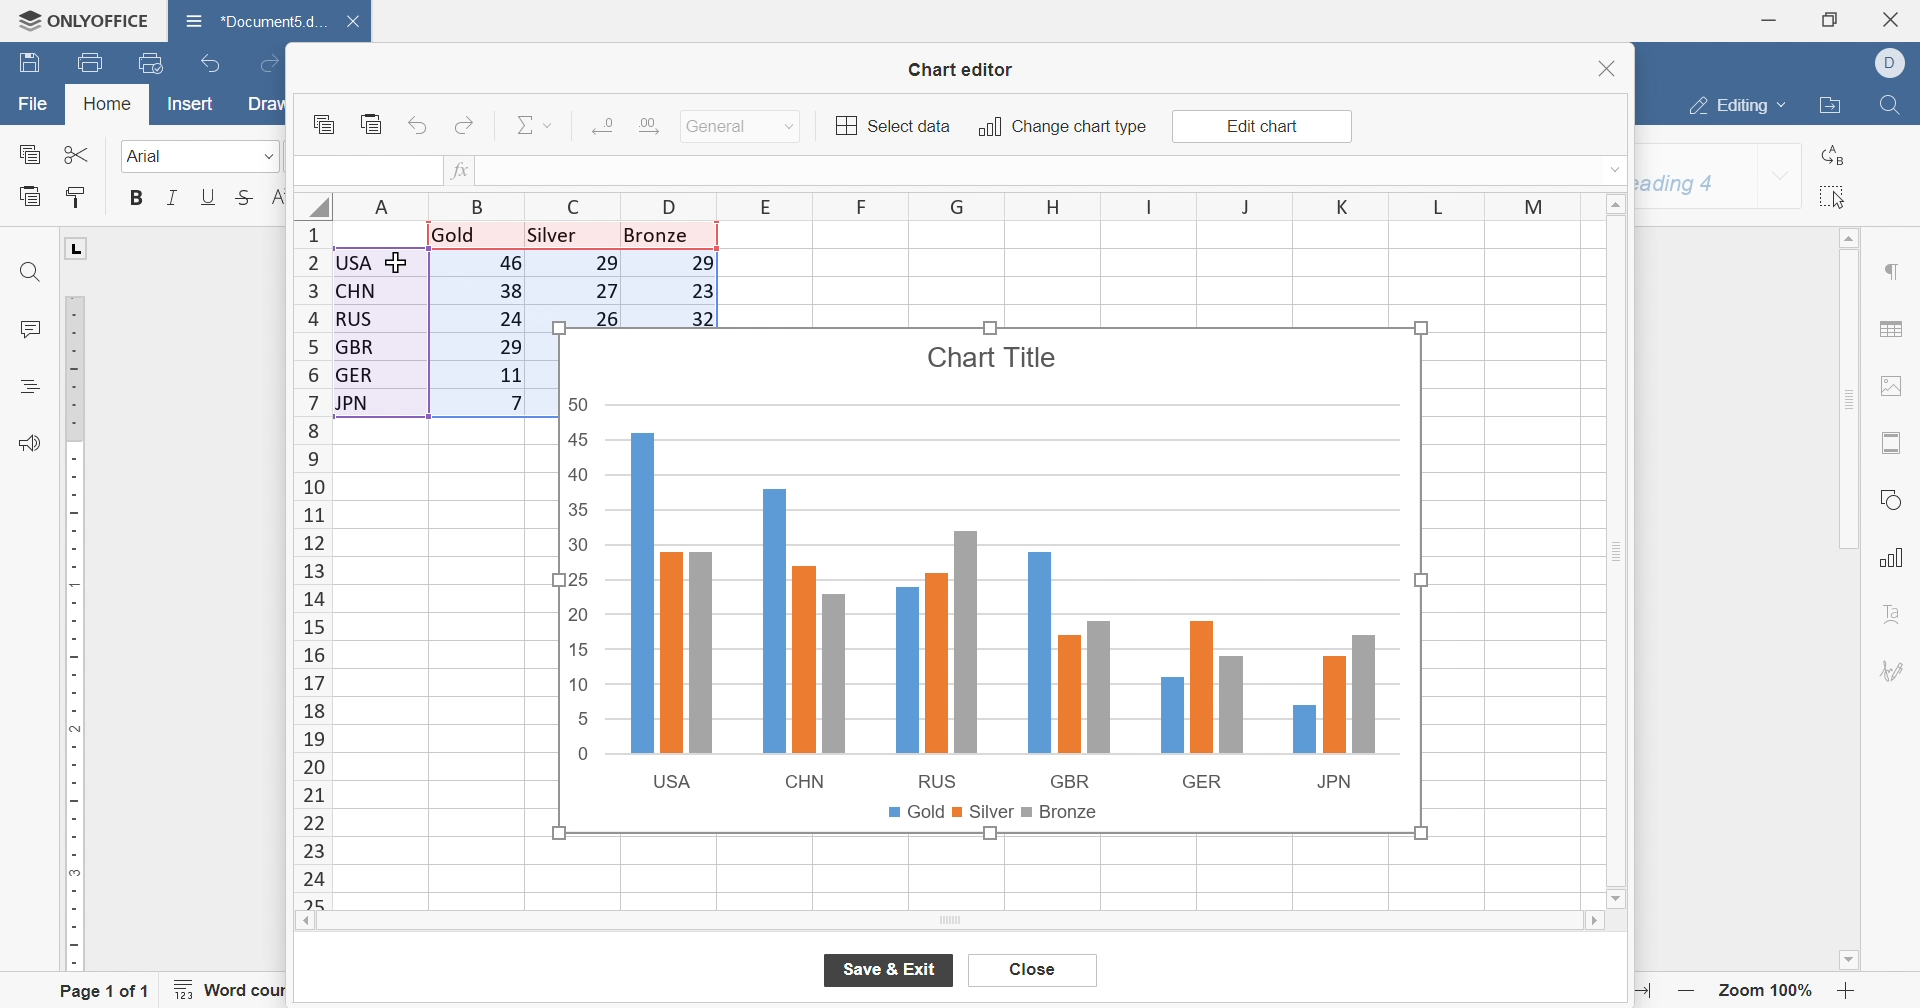  What do you see at coordinates (1891, 329) in the screenshot?
I see `table settings` at bounding box center [1891, 329].